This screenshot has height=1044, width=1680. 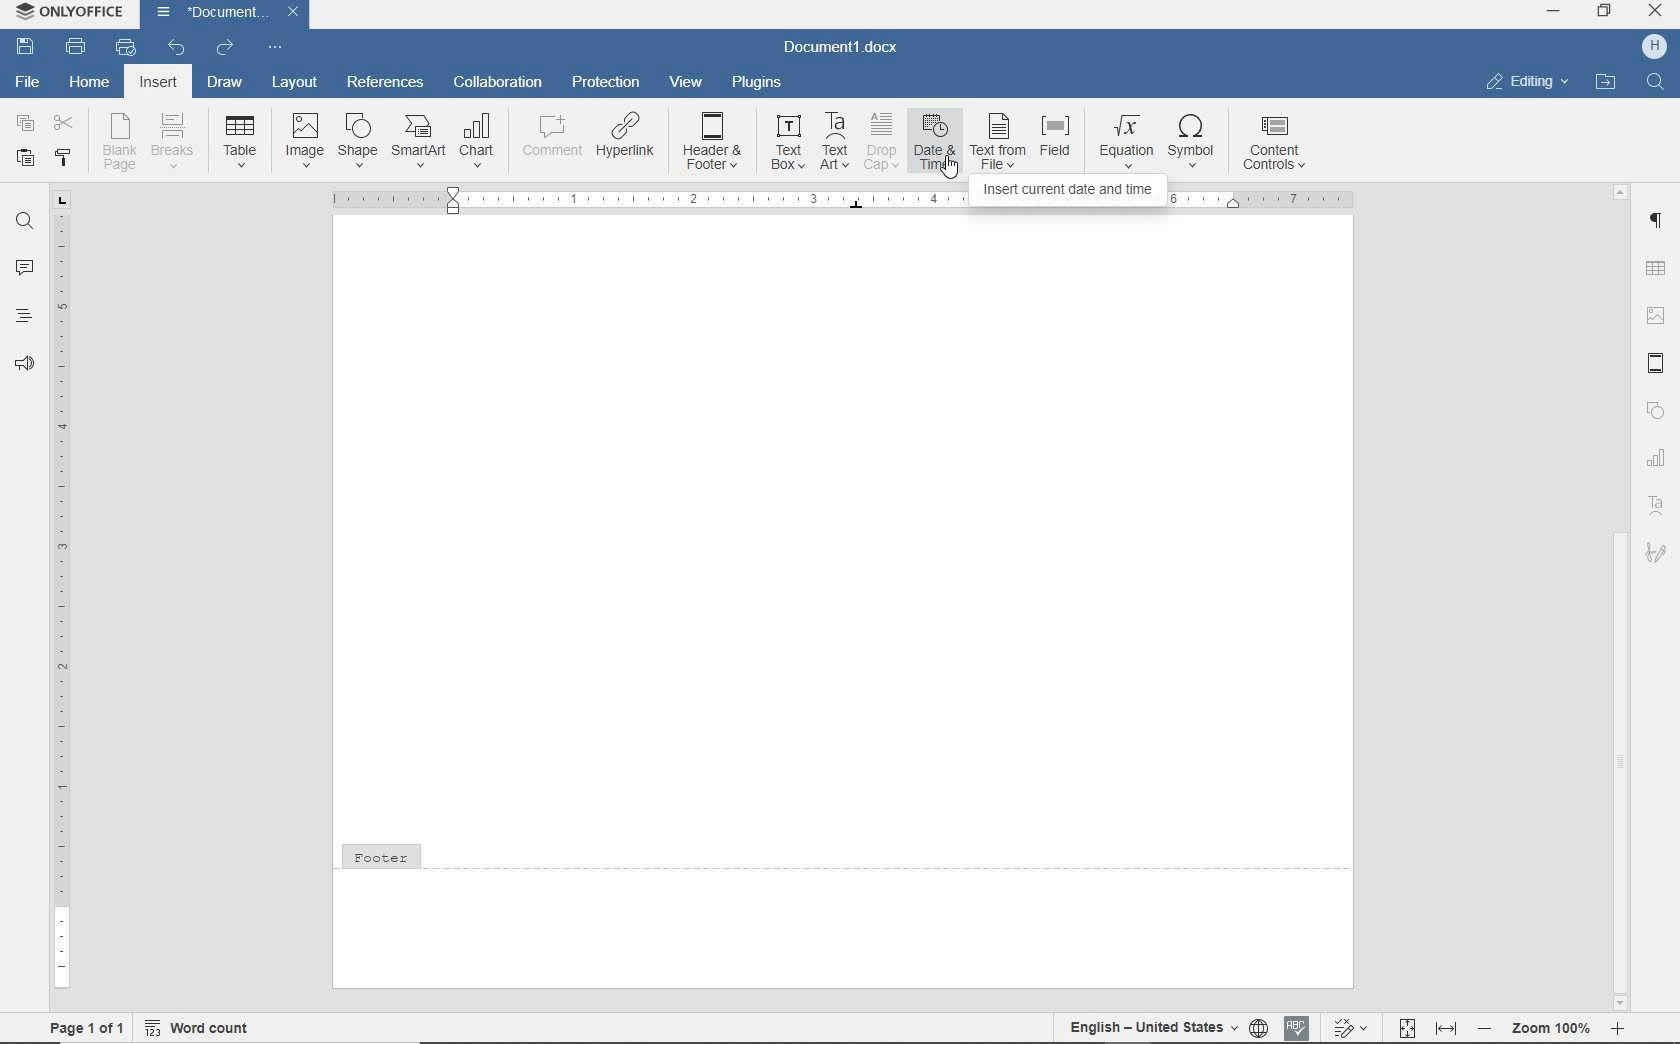 What do you see at coordinates (1486, 1028) in the screenshot?
I see `zoom out` at bounding box center [1486, 1028].